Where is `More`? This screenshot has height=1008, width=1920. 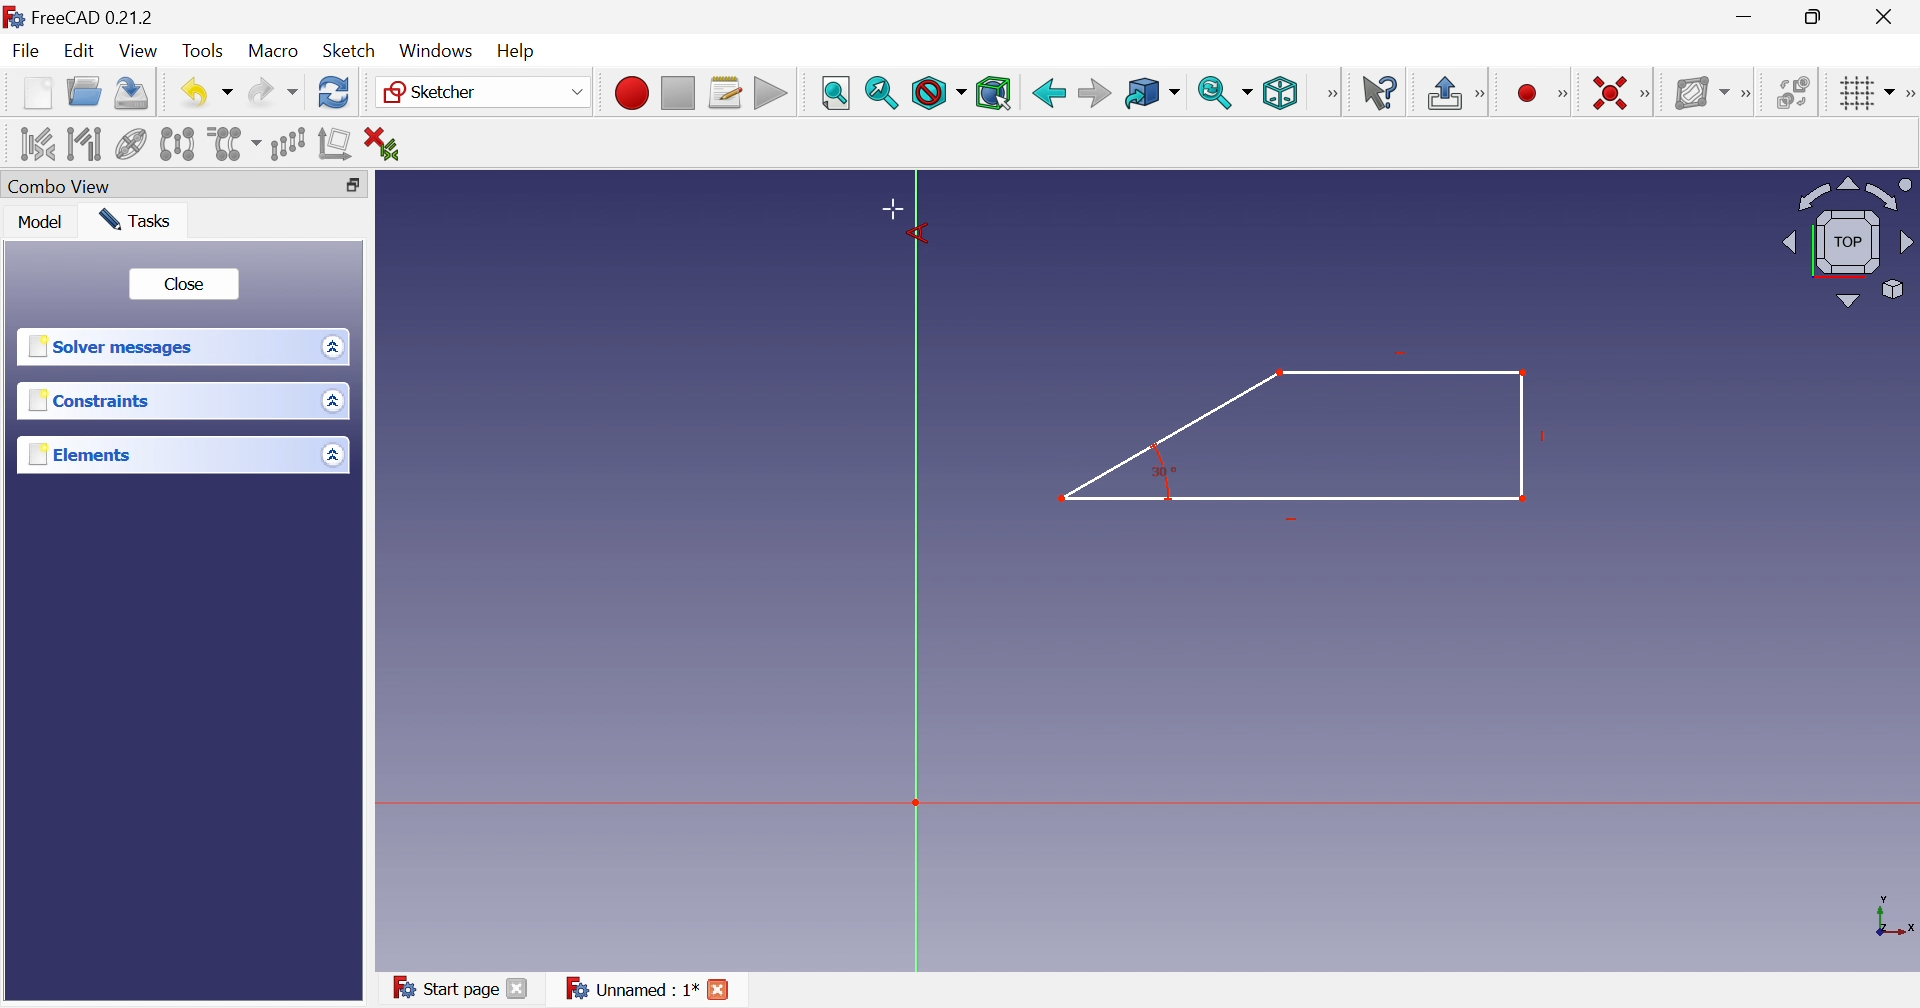
More is located at coordinates (1648, 92).